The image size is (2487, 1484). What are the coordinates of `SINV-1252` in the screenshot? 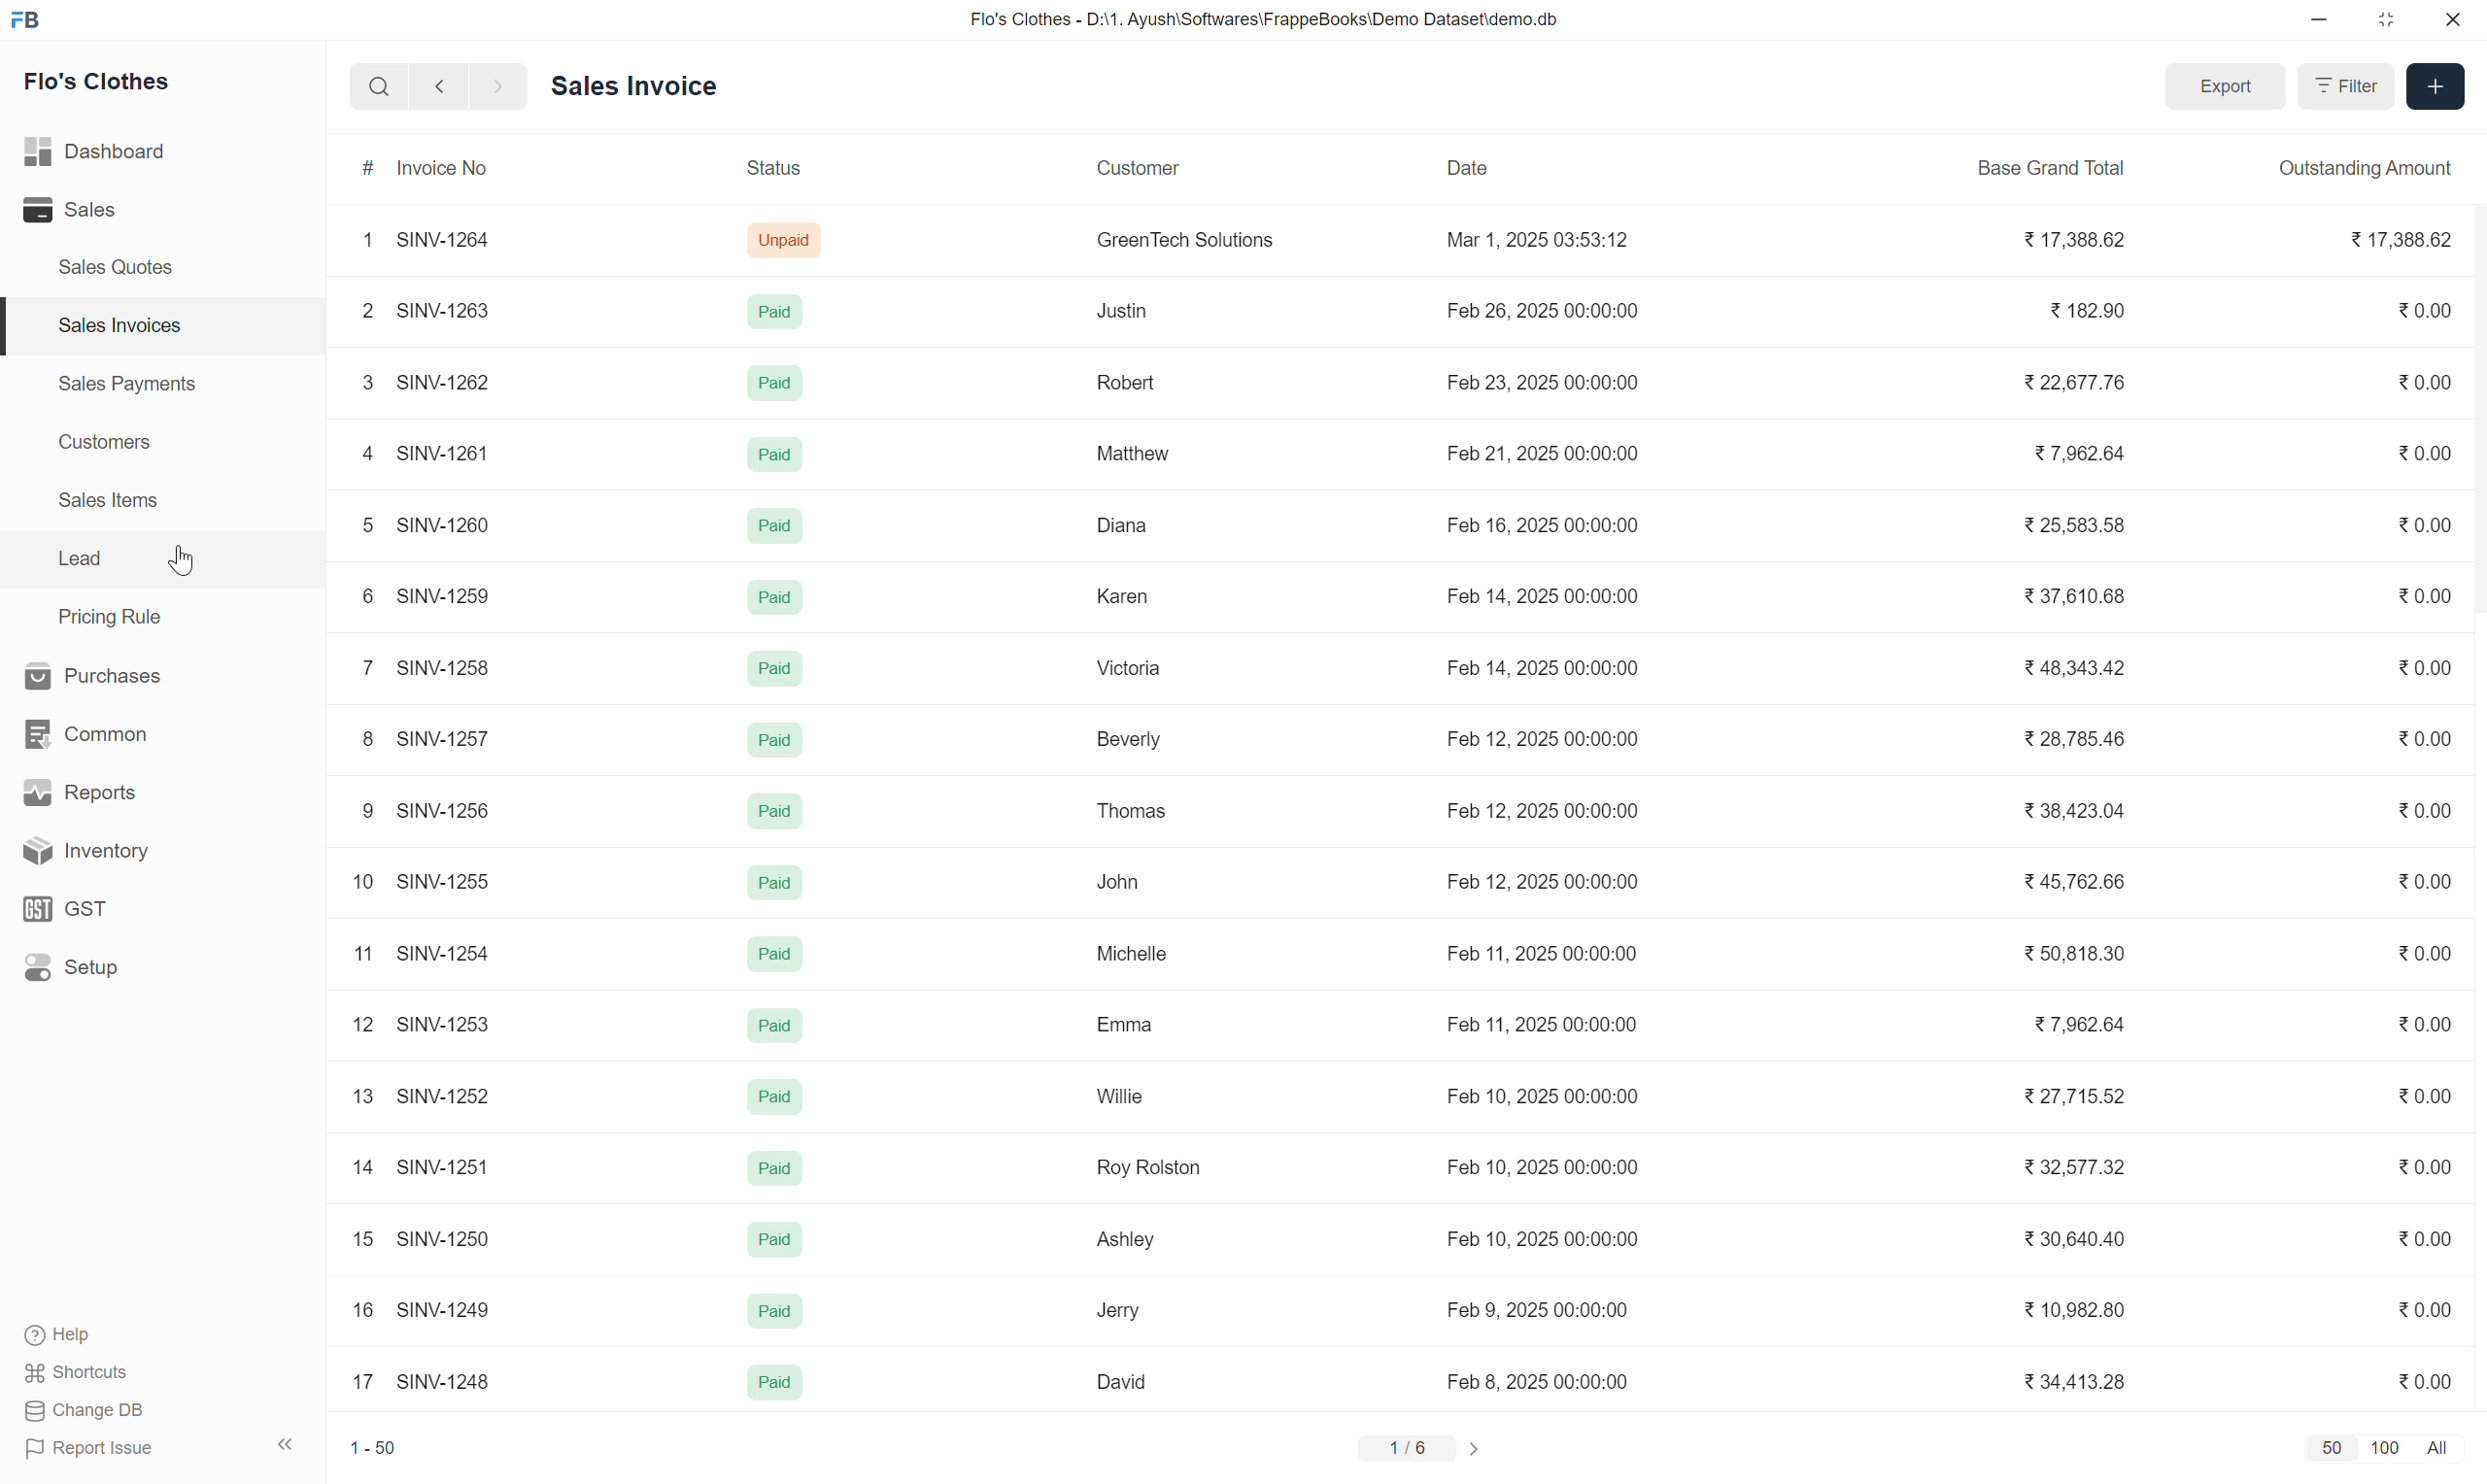 It's located at (447, 1095).